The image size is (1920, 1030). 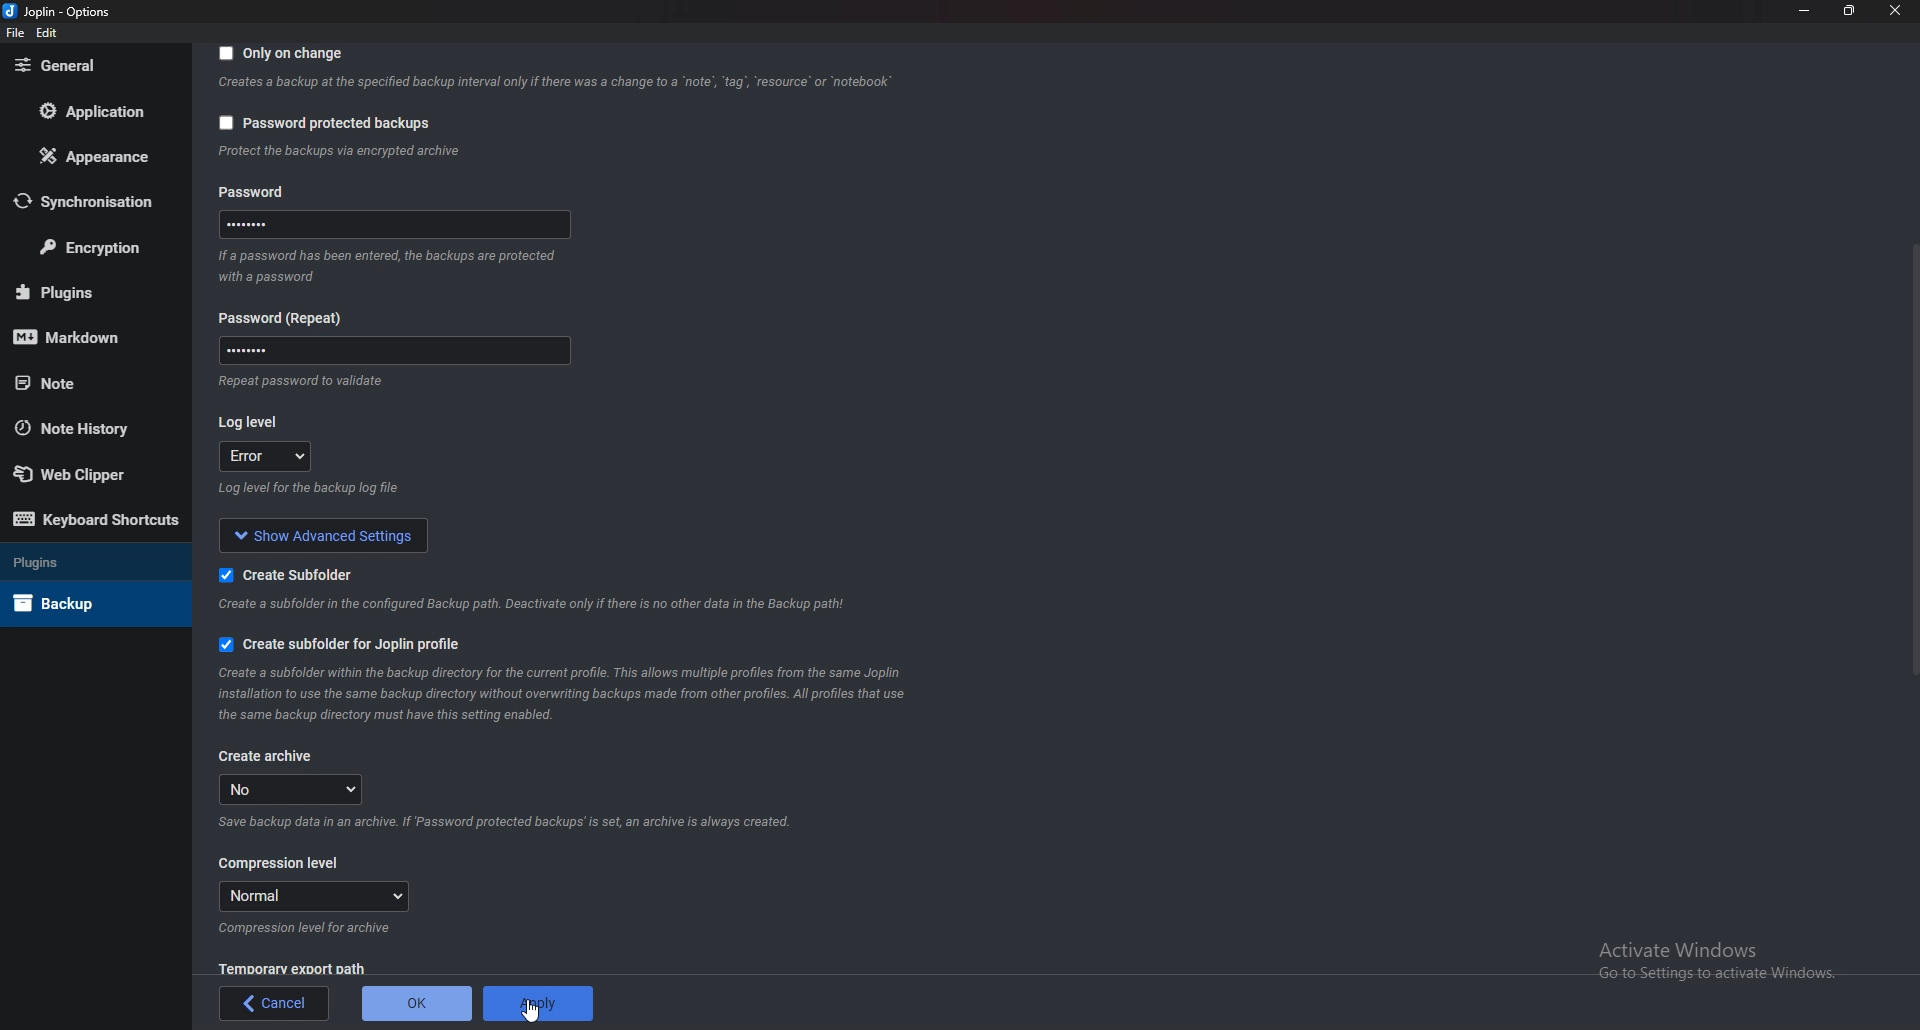 I want to click on Only on change, so click(x=284, y=55).